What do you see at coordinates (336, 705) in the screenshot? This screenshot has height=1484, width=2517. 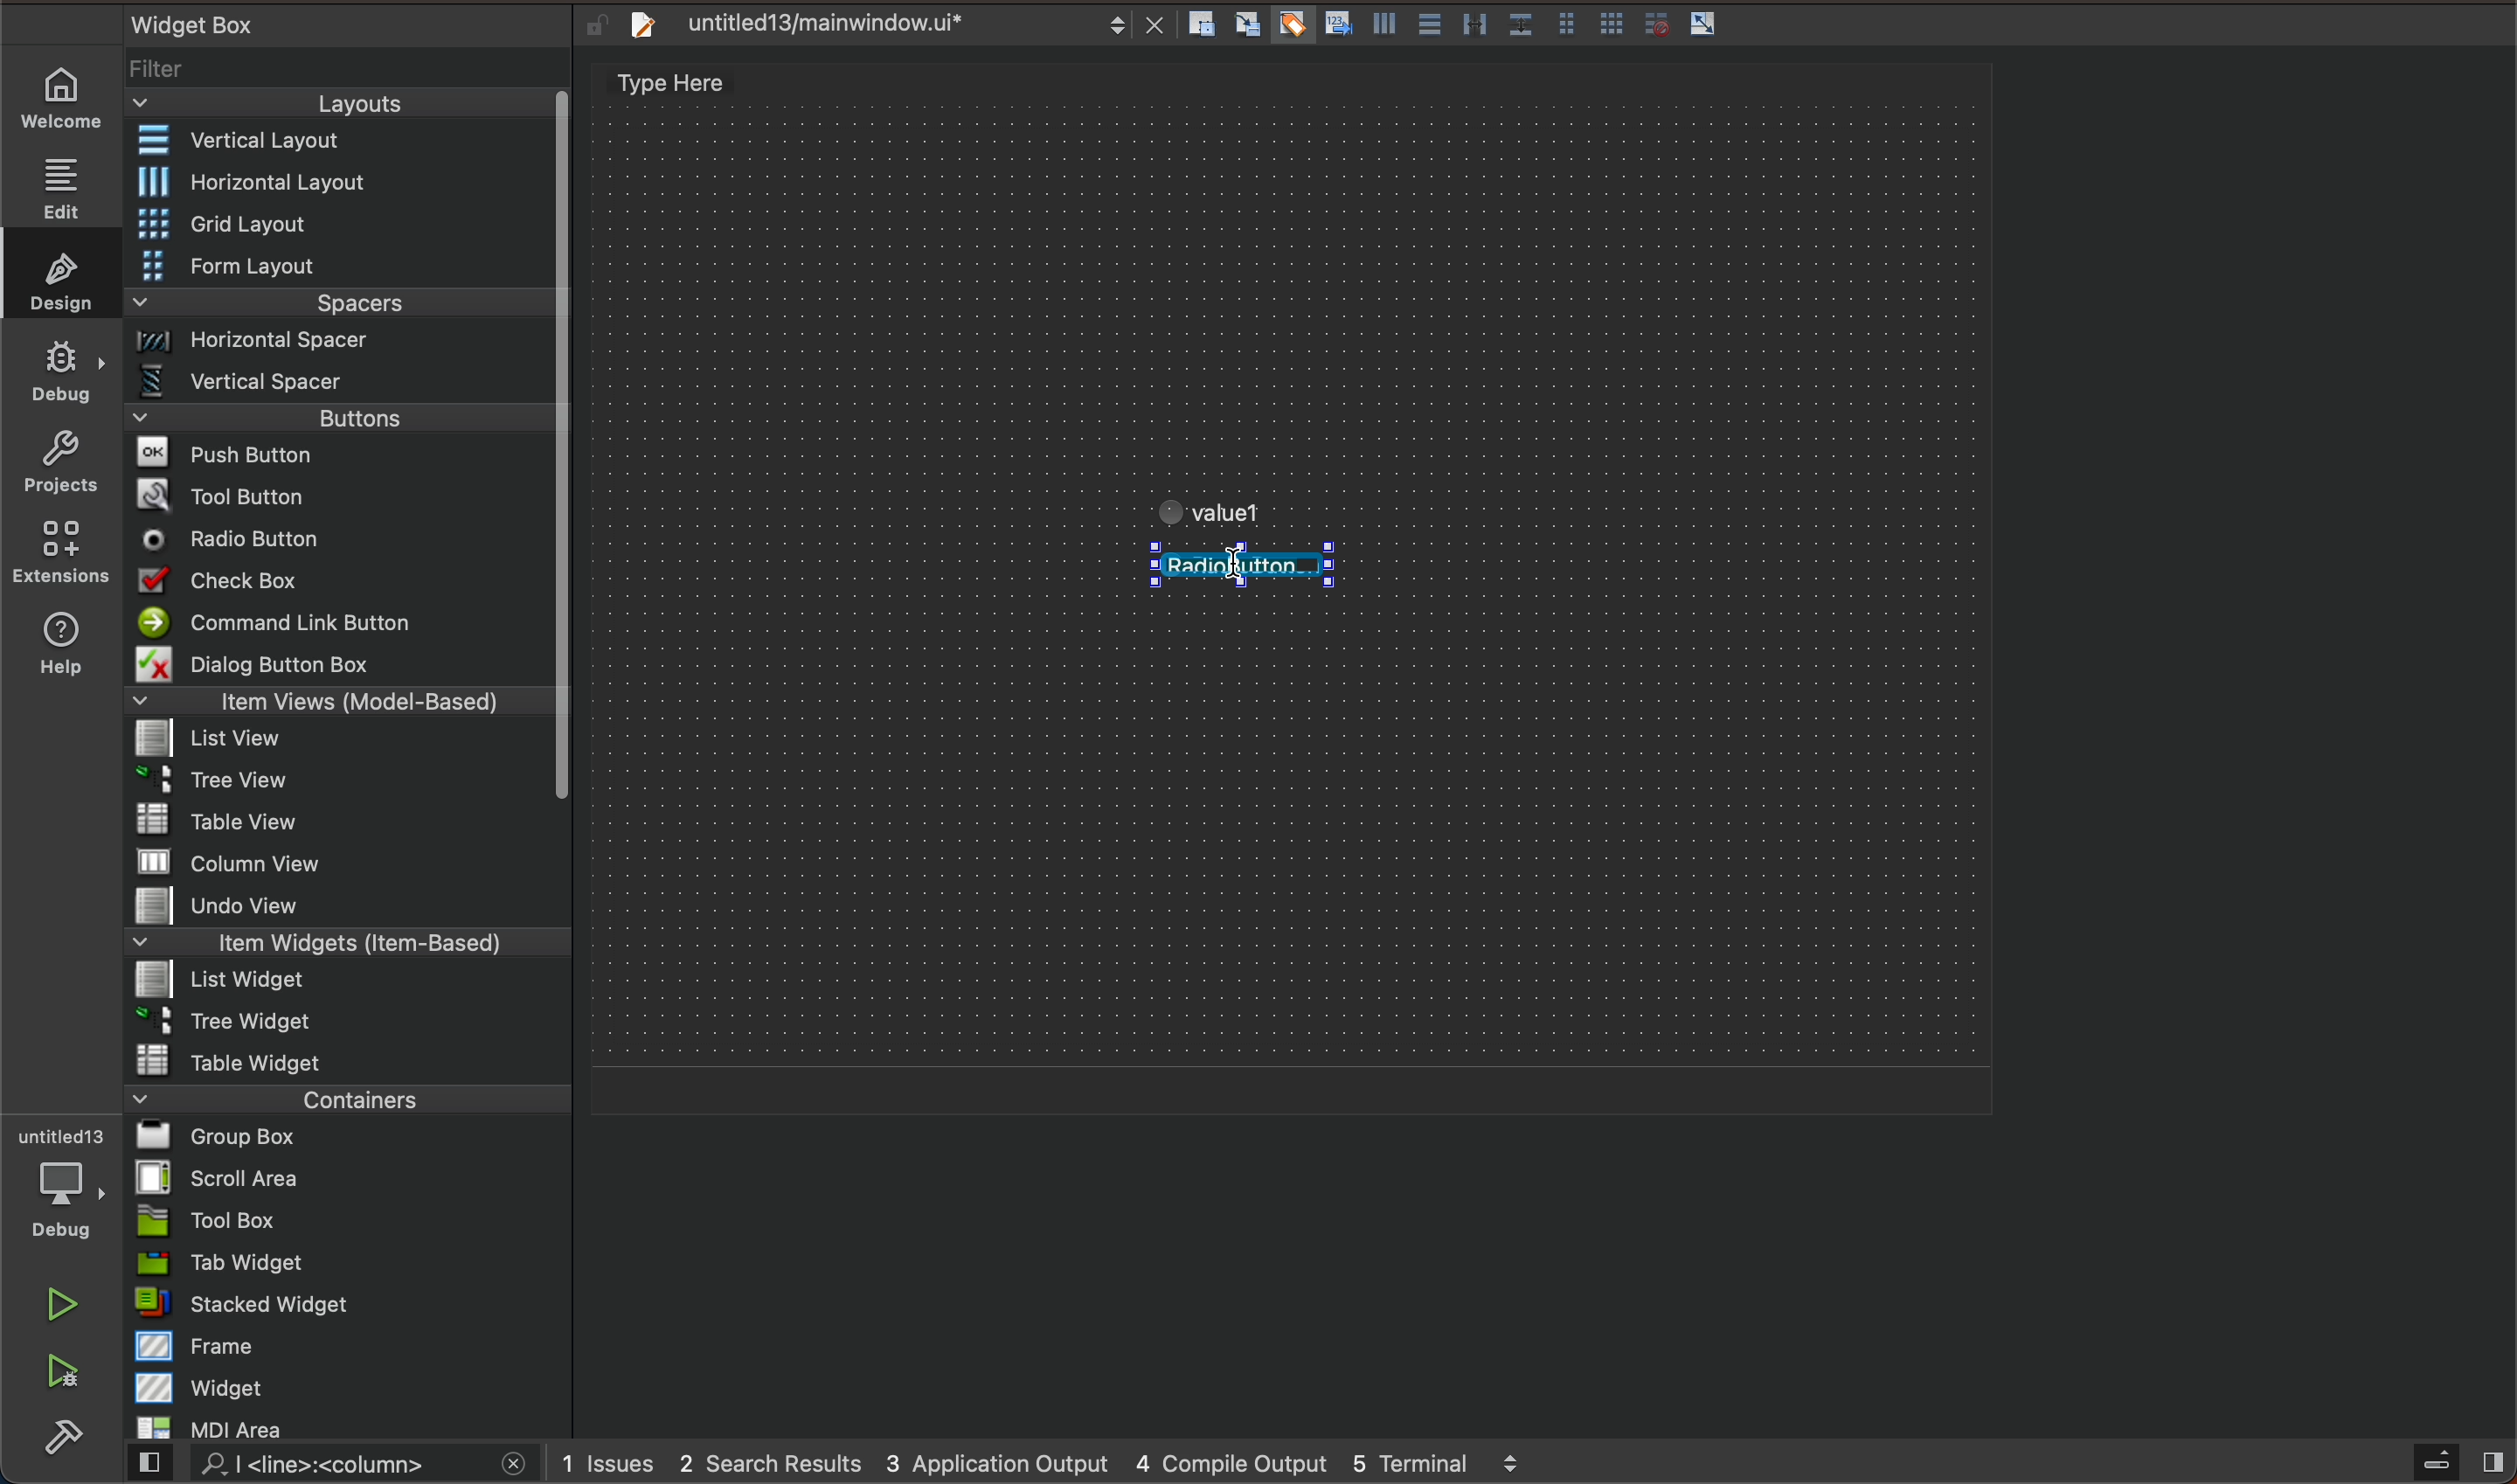 I see `item views` at bounding box center [336, 705].